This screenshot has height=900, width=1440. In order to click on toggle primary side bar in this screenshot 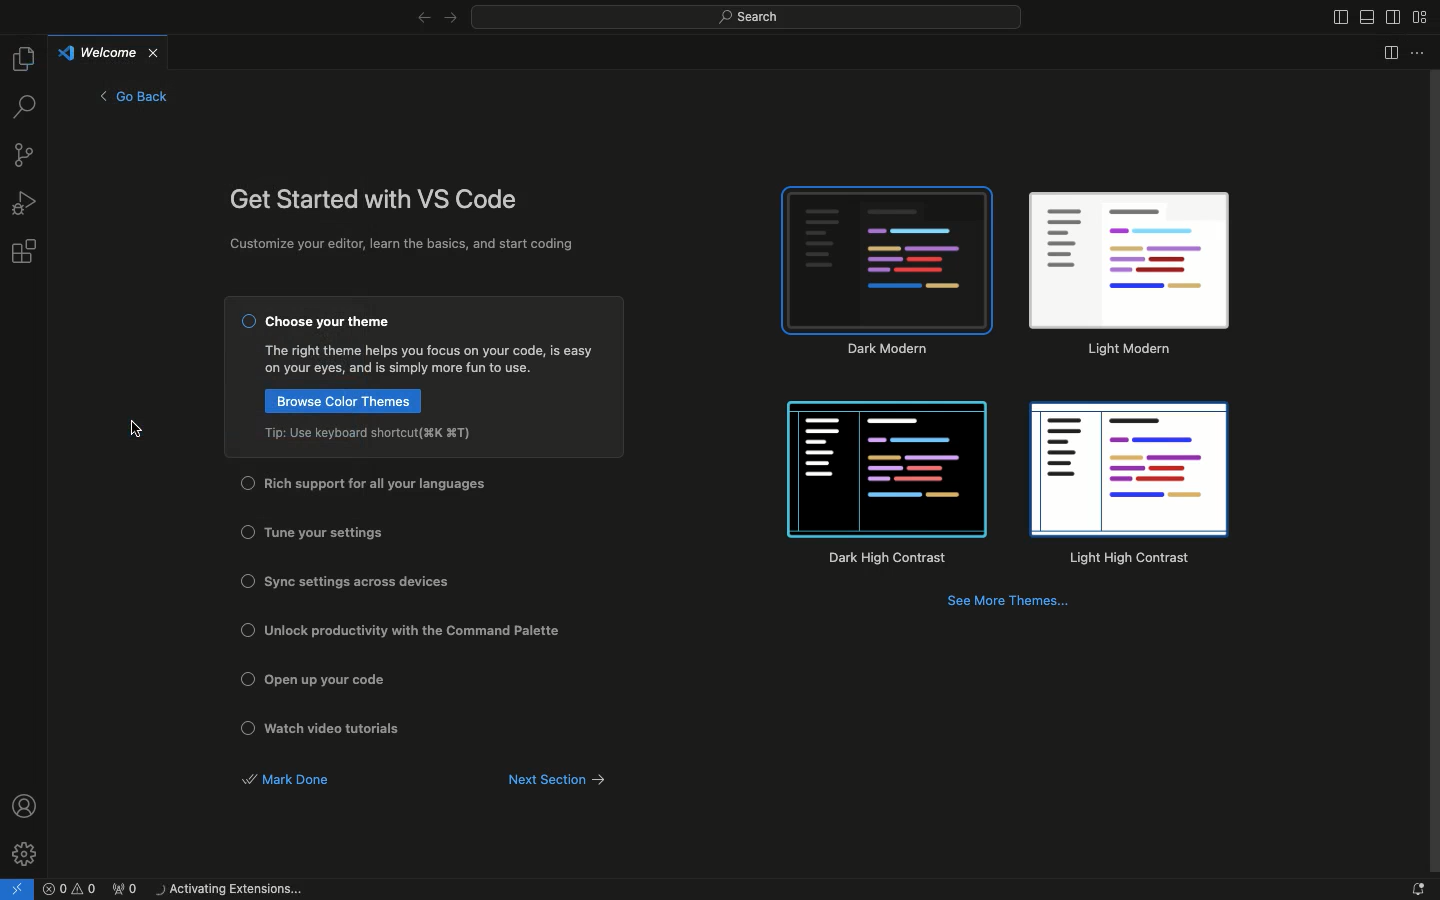, I will do `click(1336, 18)`.